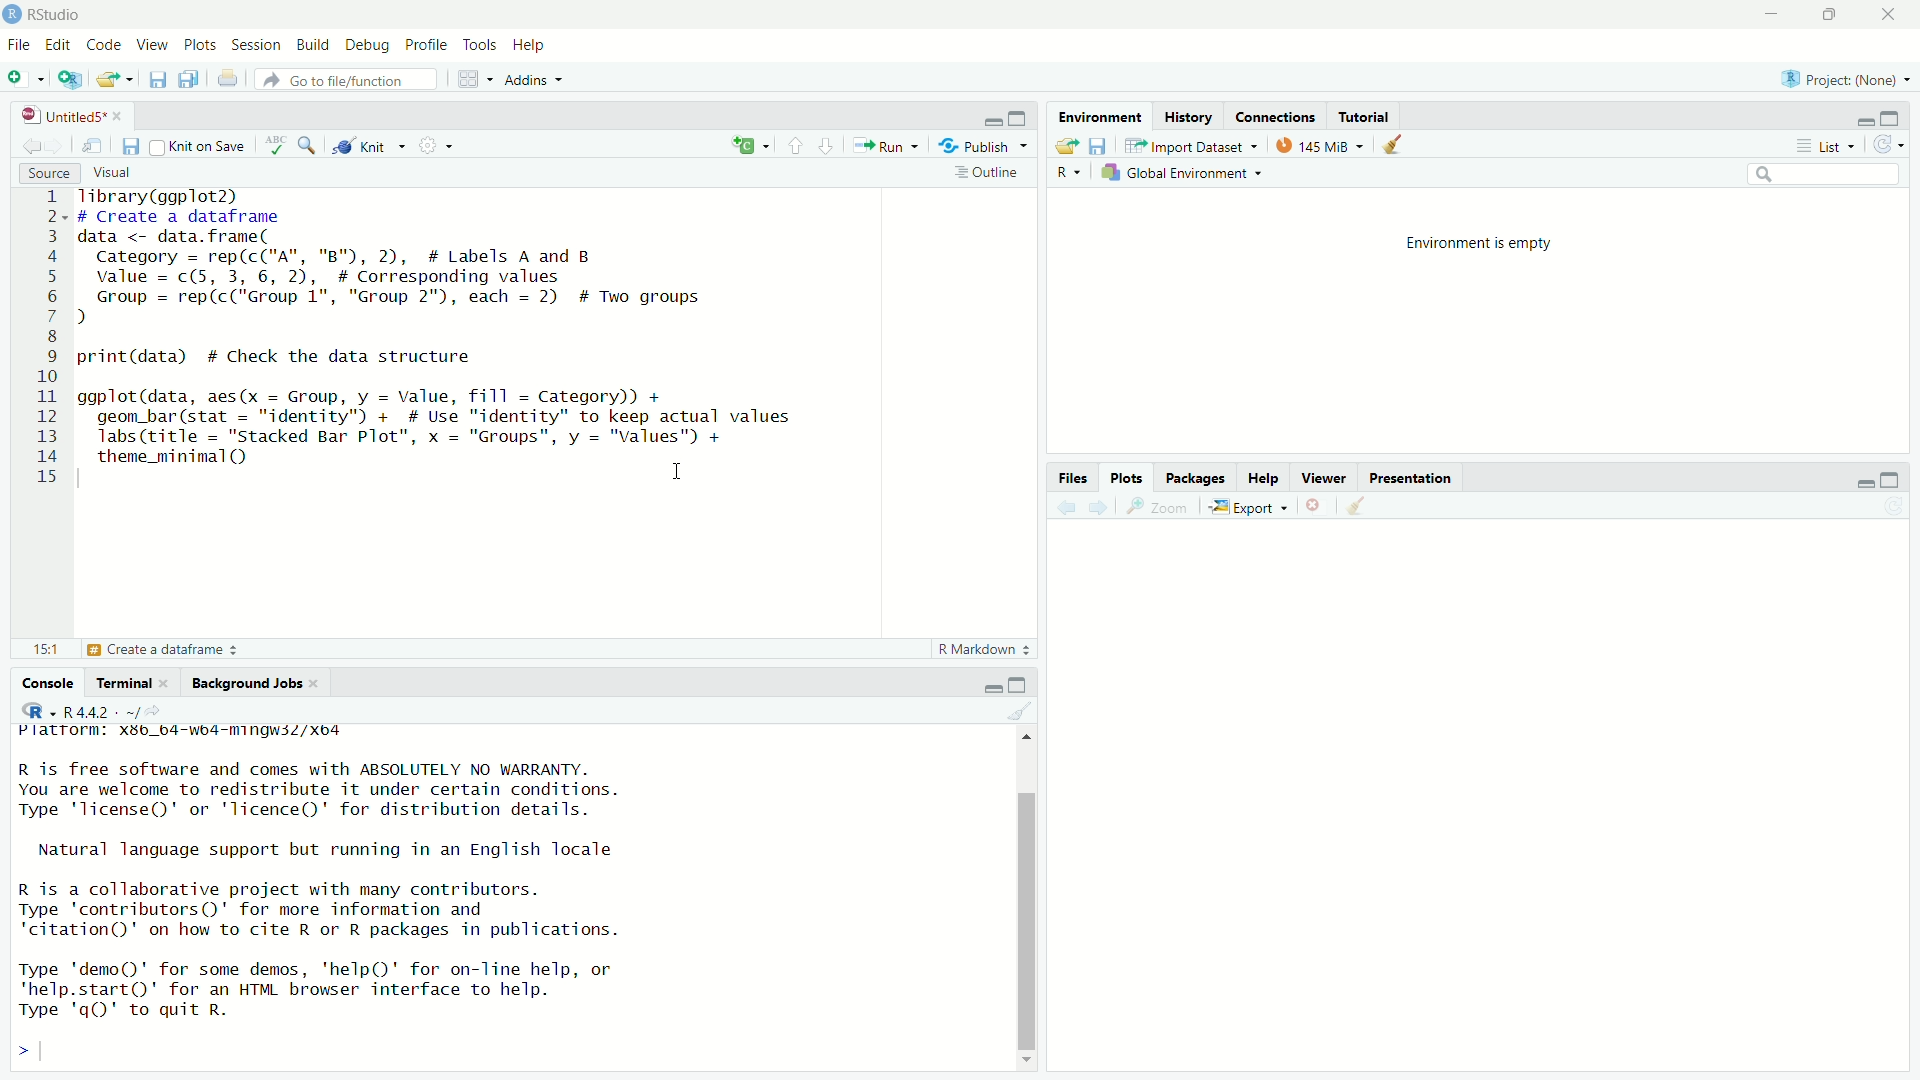 Image resolution: width=1920 pixels, height=1080 pixels. Describe the element at coordinates (1484, 242) in the screenshot. I see `Environment is empty` at that location.